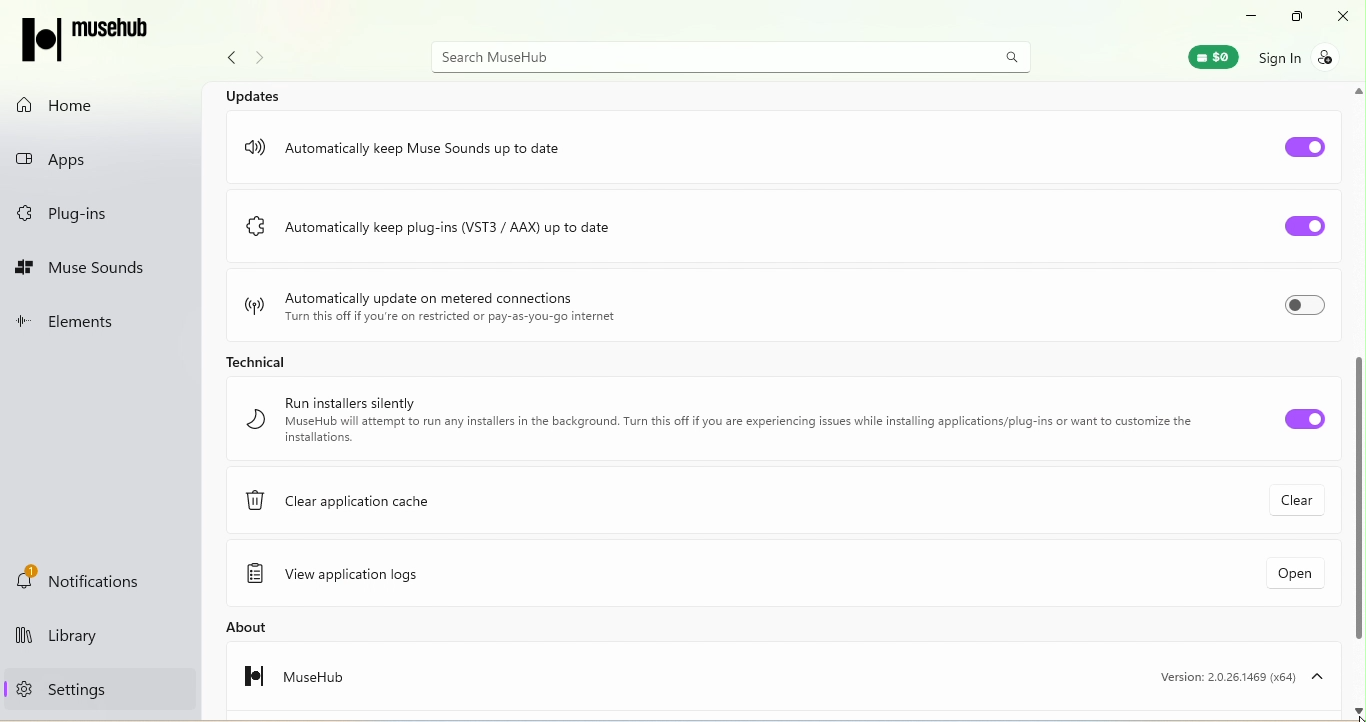 This screenshot has height=722, width=1366. I want to click on Toggle button, so click(1306, 143).